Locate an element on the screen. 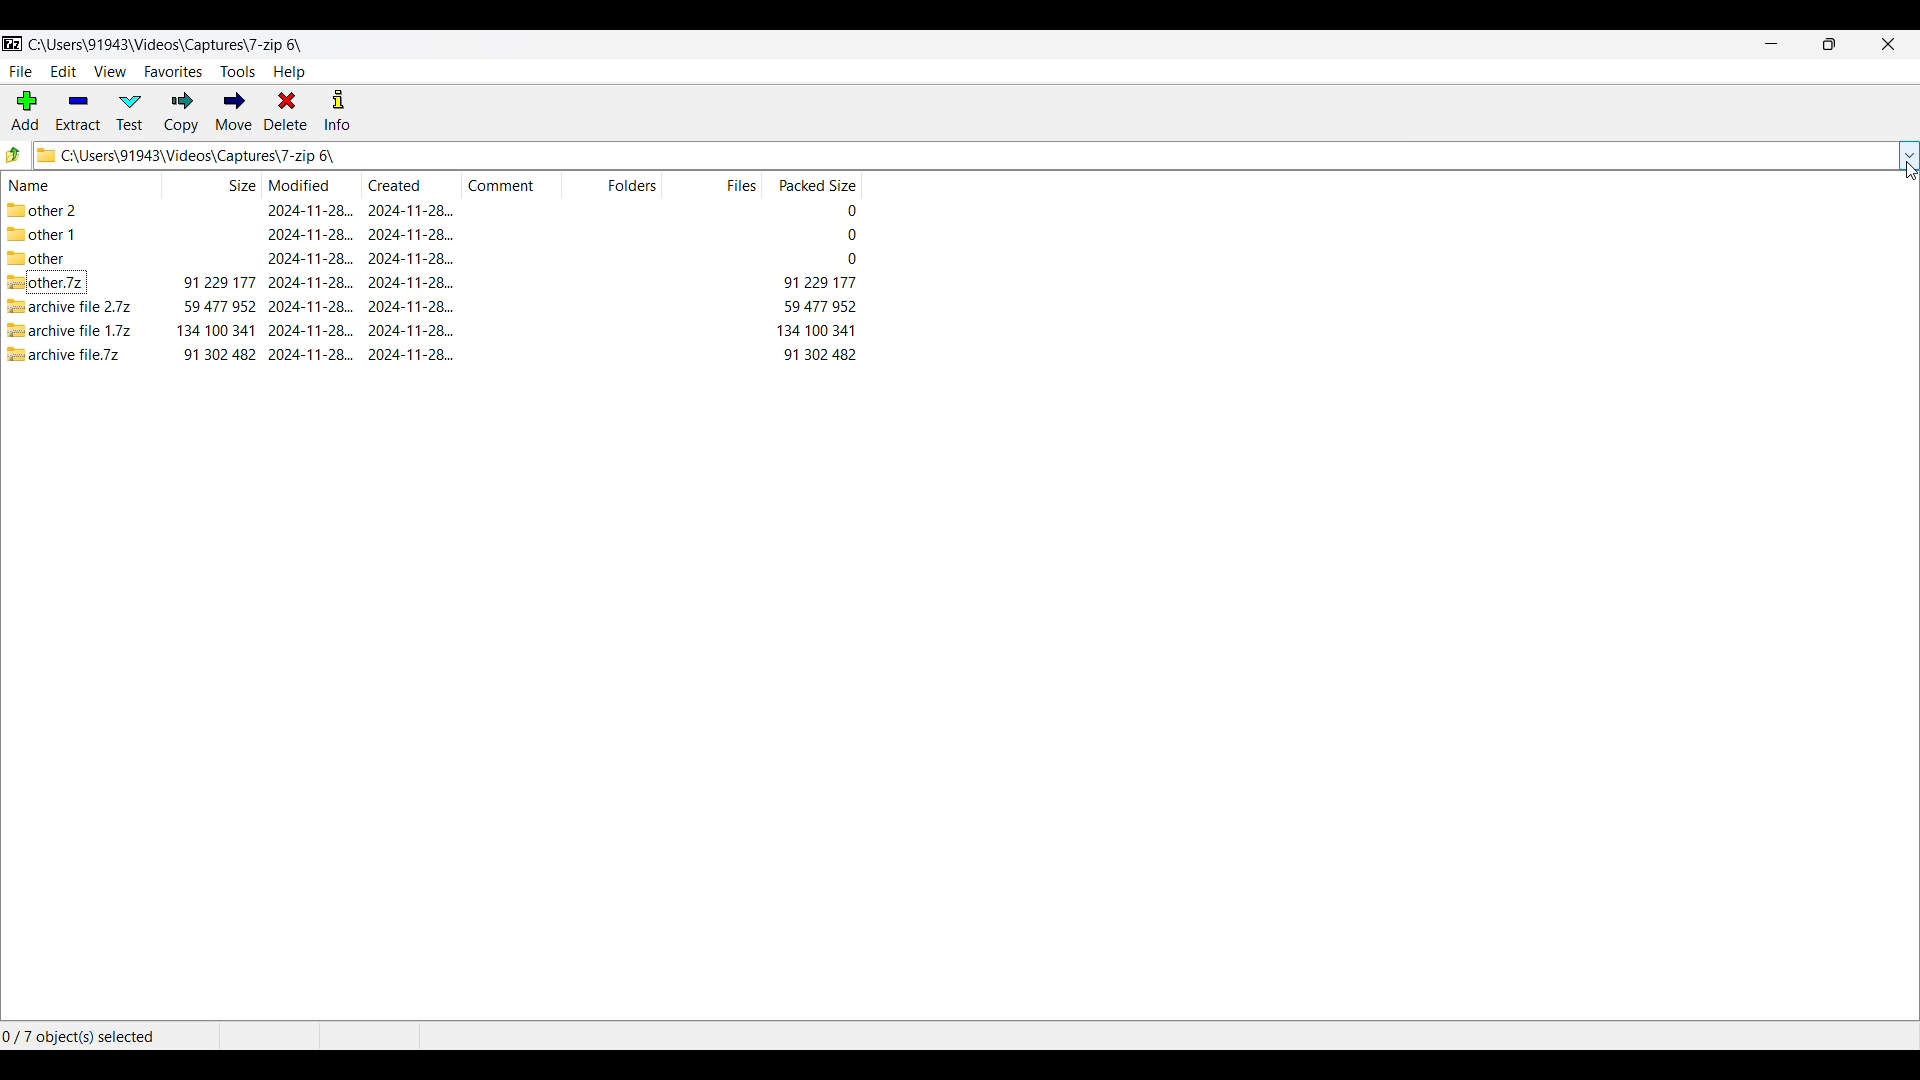 The width and height of the screenshot is (1920, 1080). Selected file out of the total number of files in the folder is located at coordinates (95, 1036).